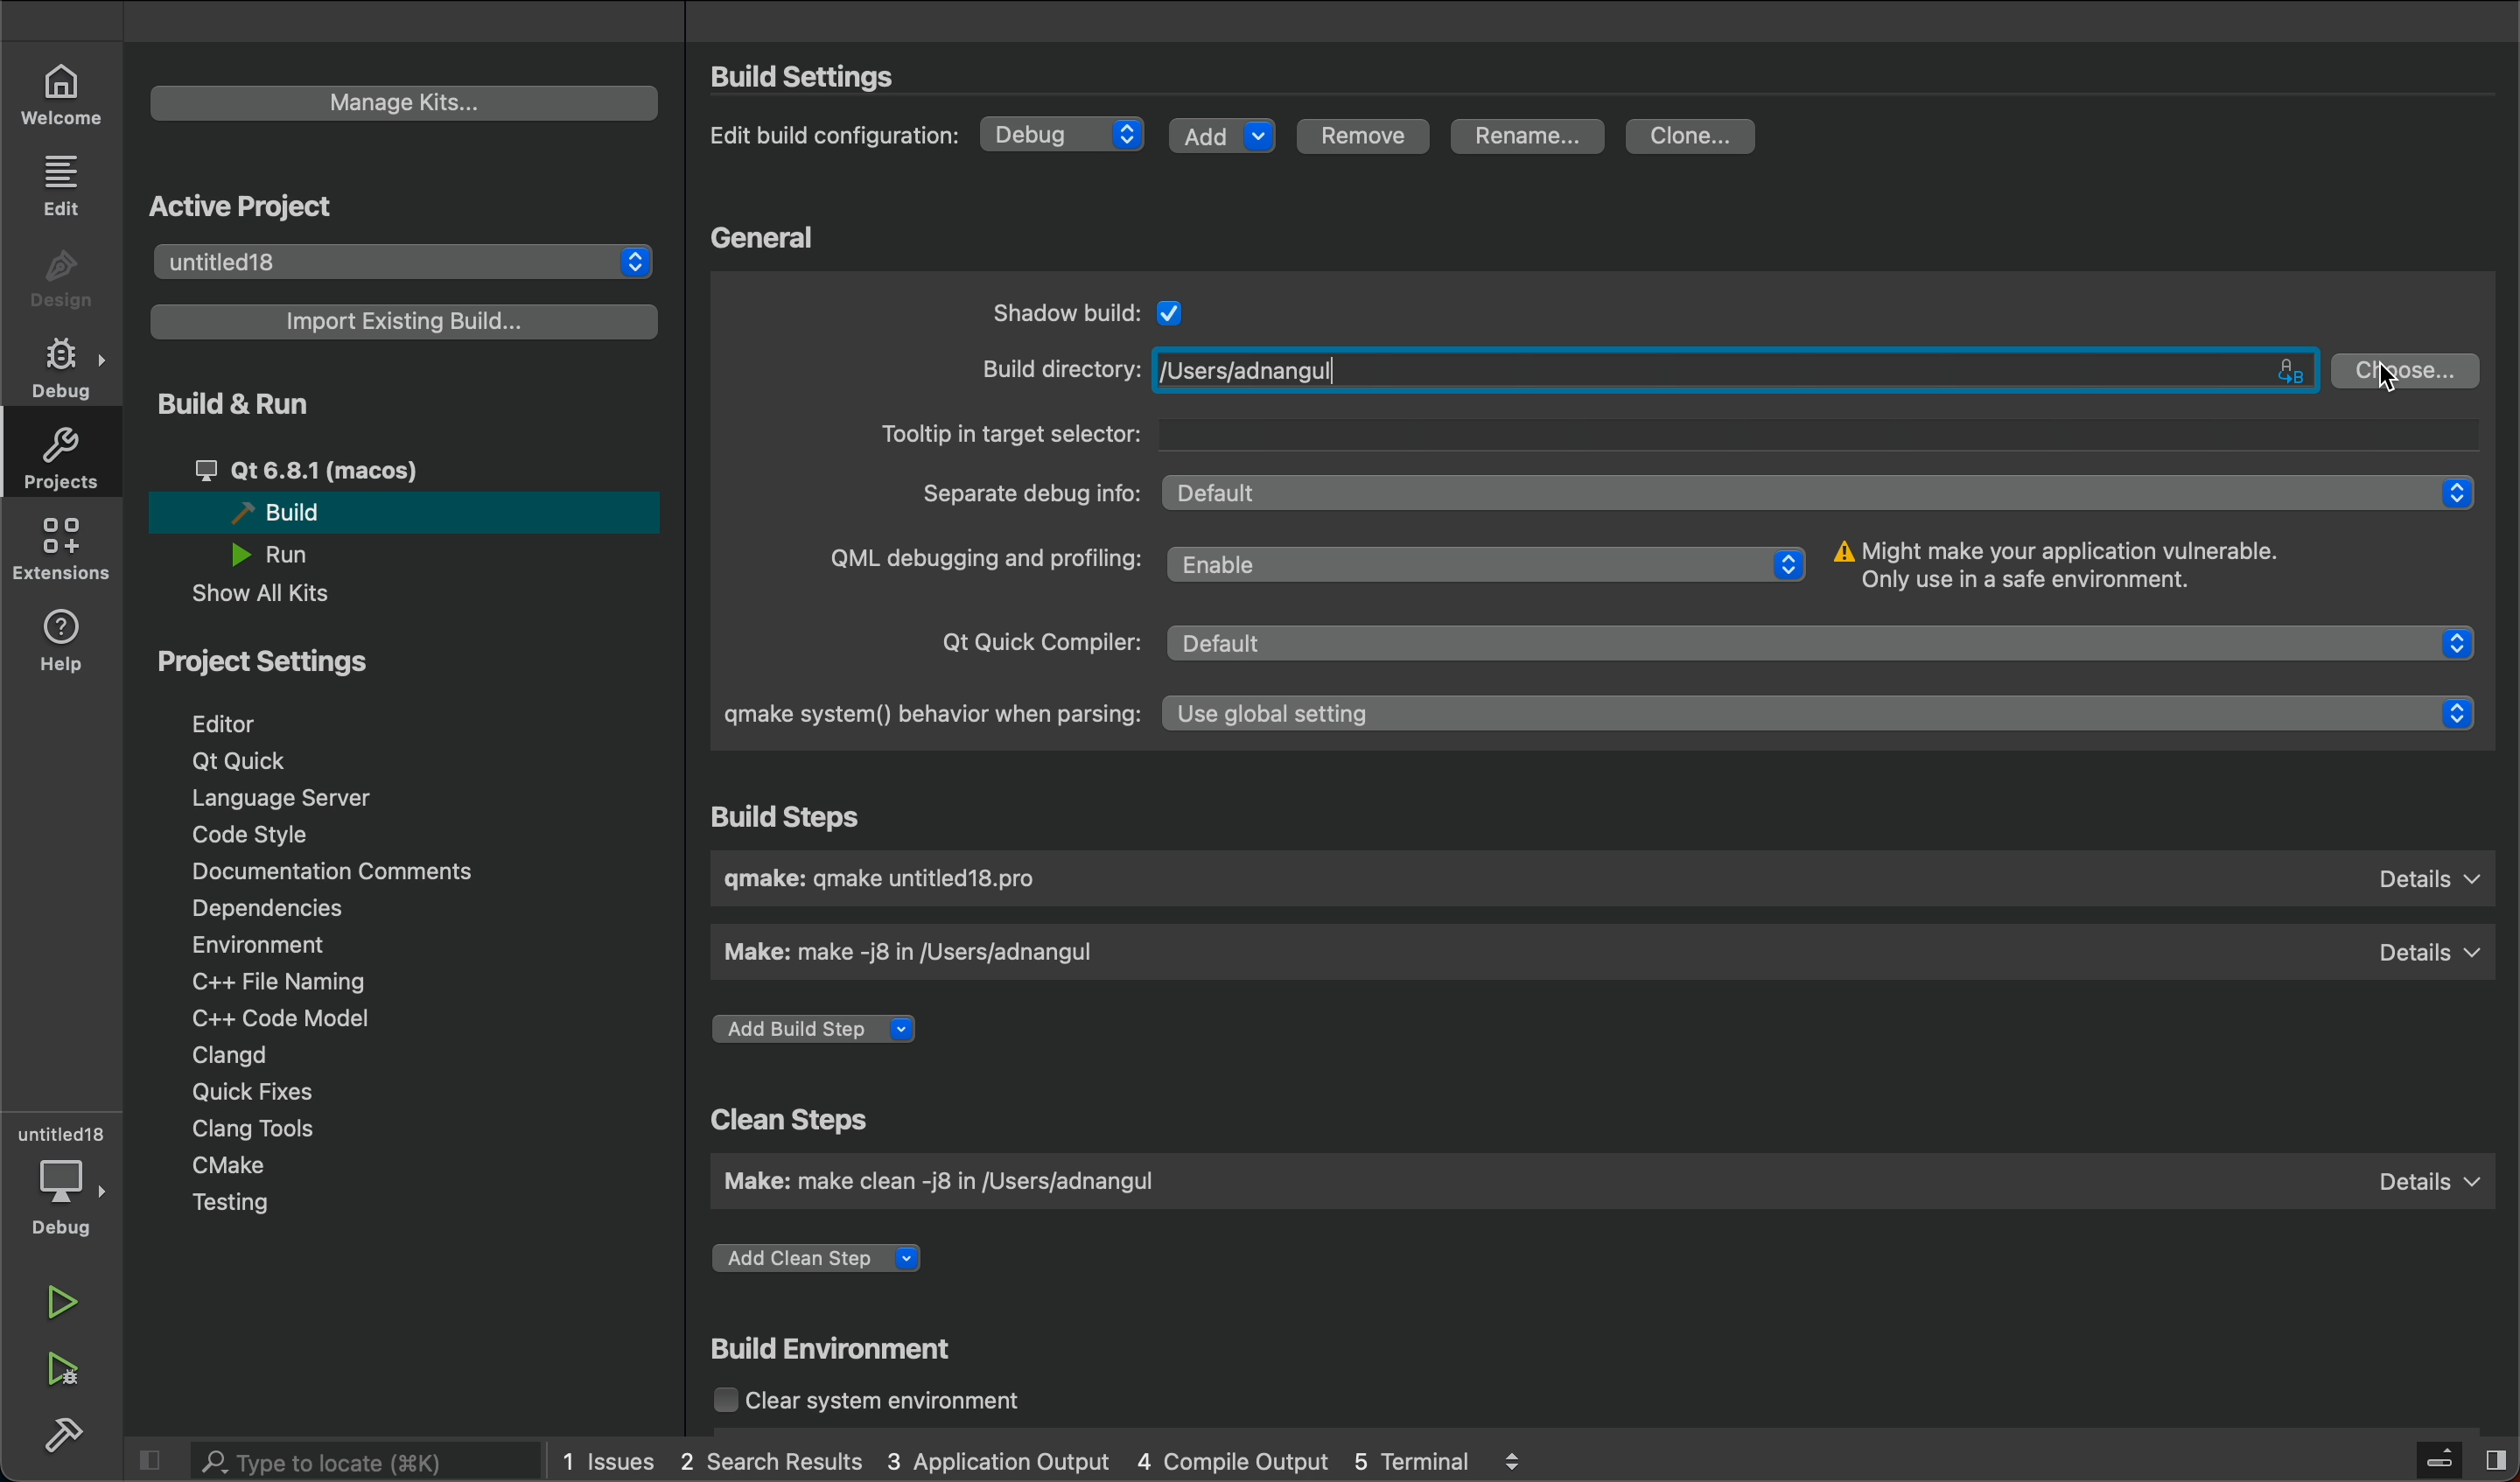  What do you see at coordinates (259, 1128) in the screenshot?
I see `clang tools` at bounding box center [259, 1128].